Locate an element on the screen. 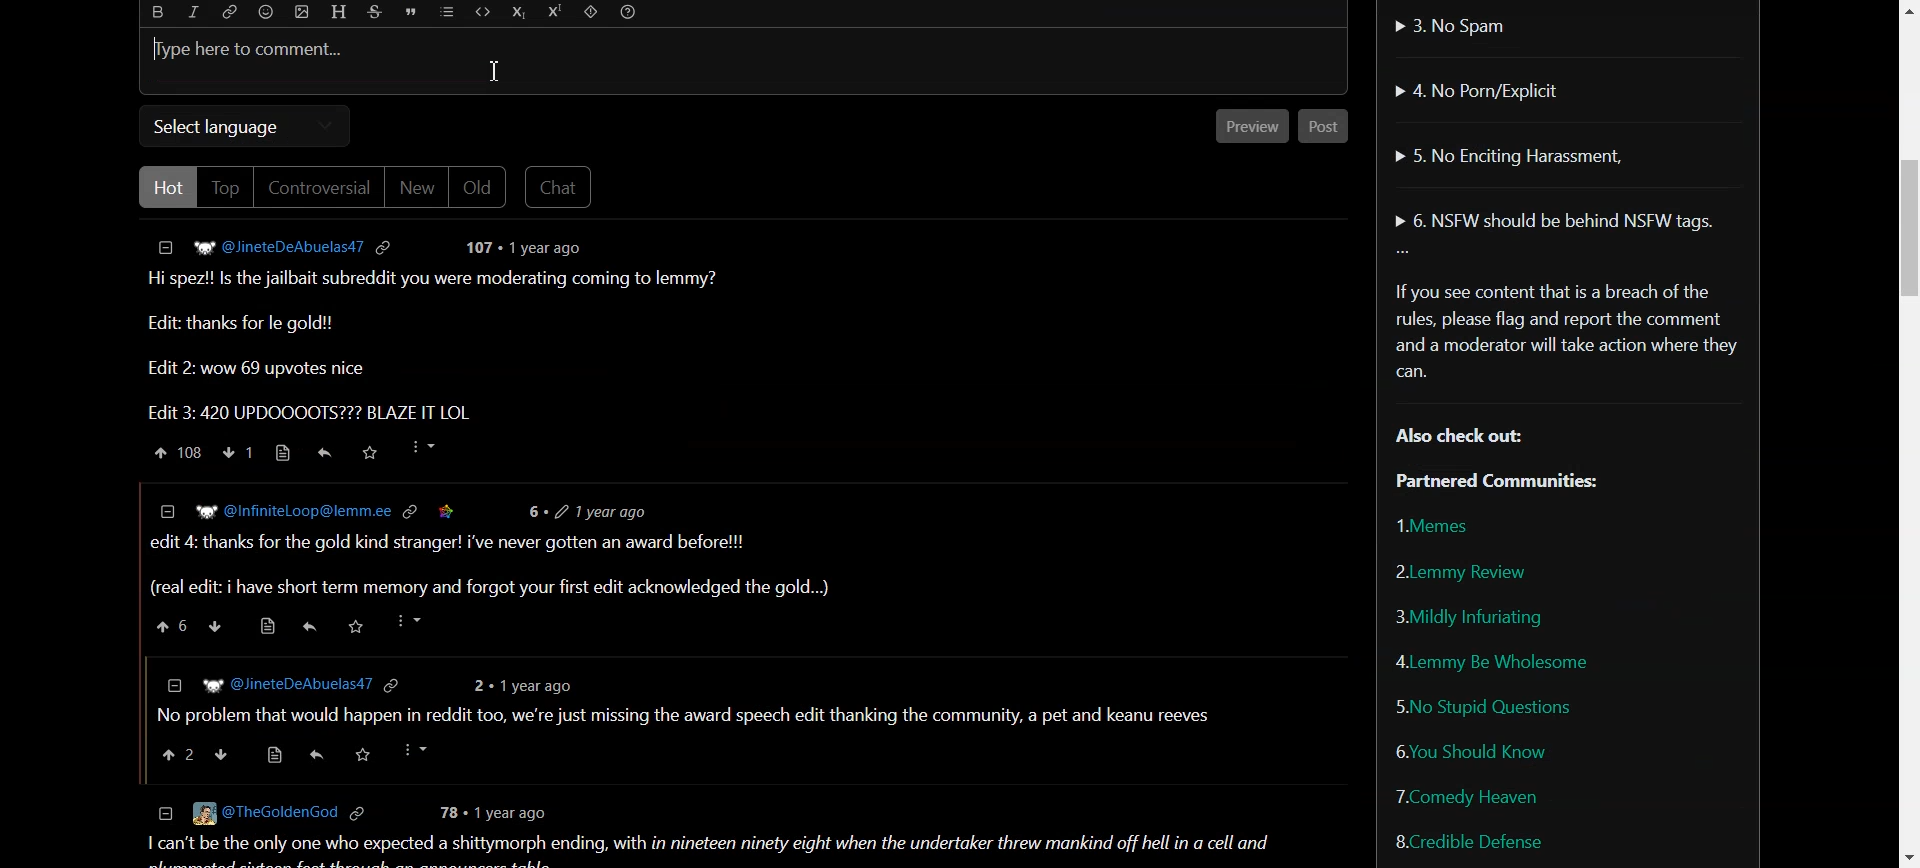 The width and height of the screenshot is (1920, 868). No Porn/Explicit is located at coordinates (1484, 89).